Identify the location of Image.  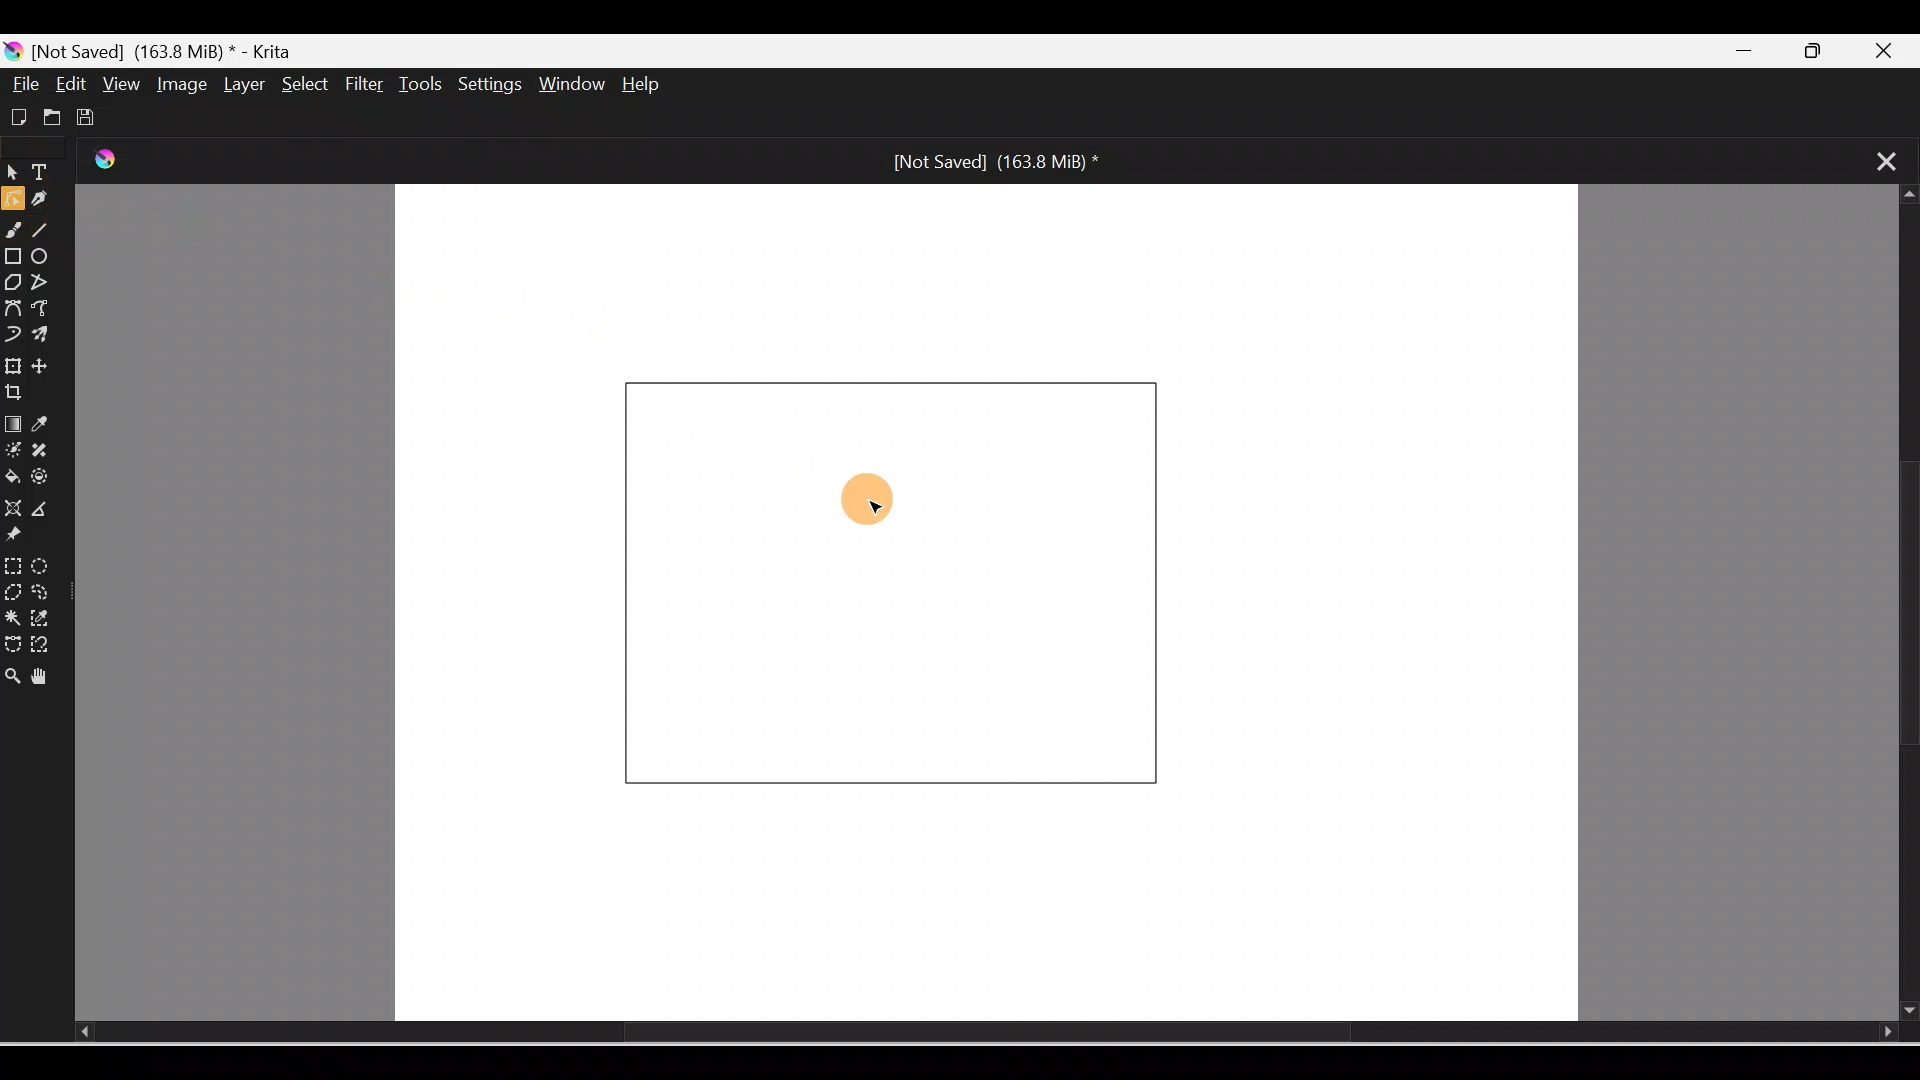
(178, 84).